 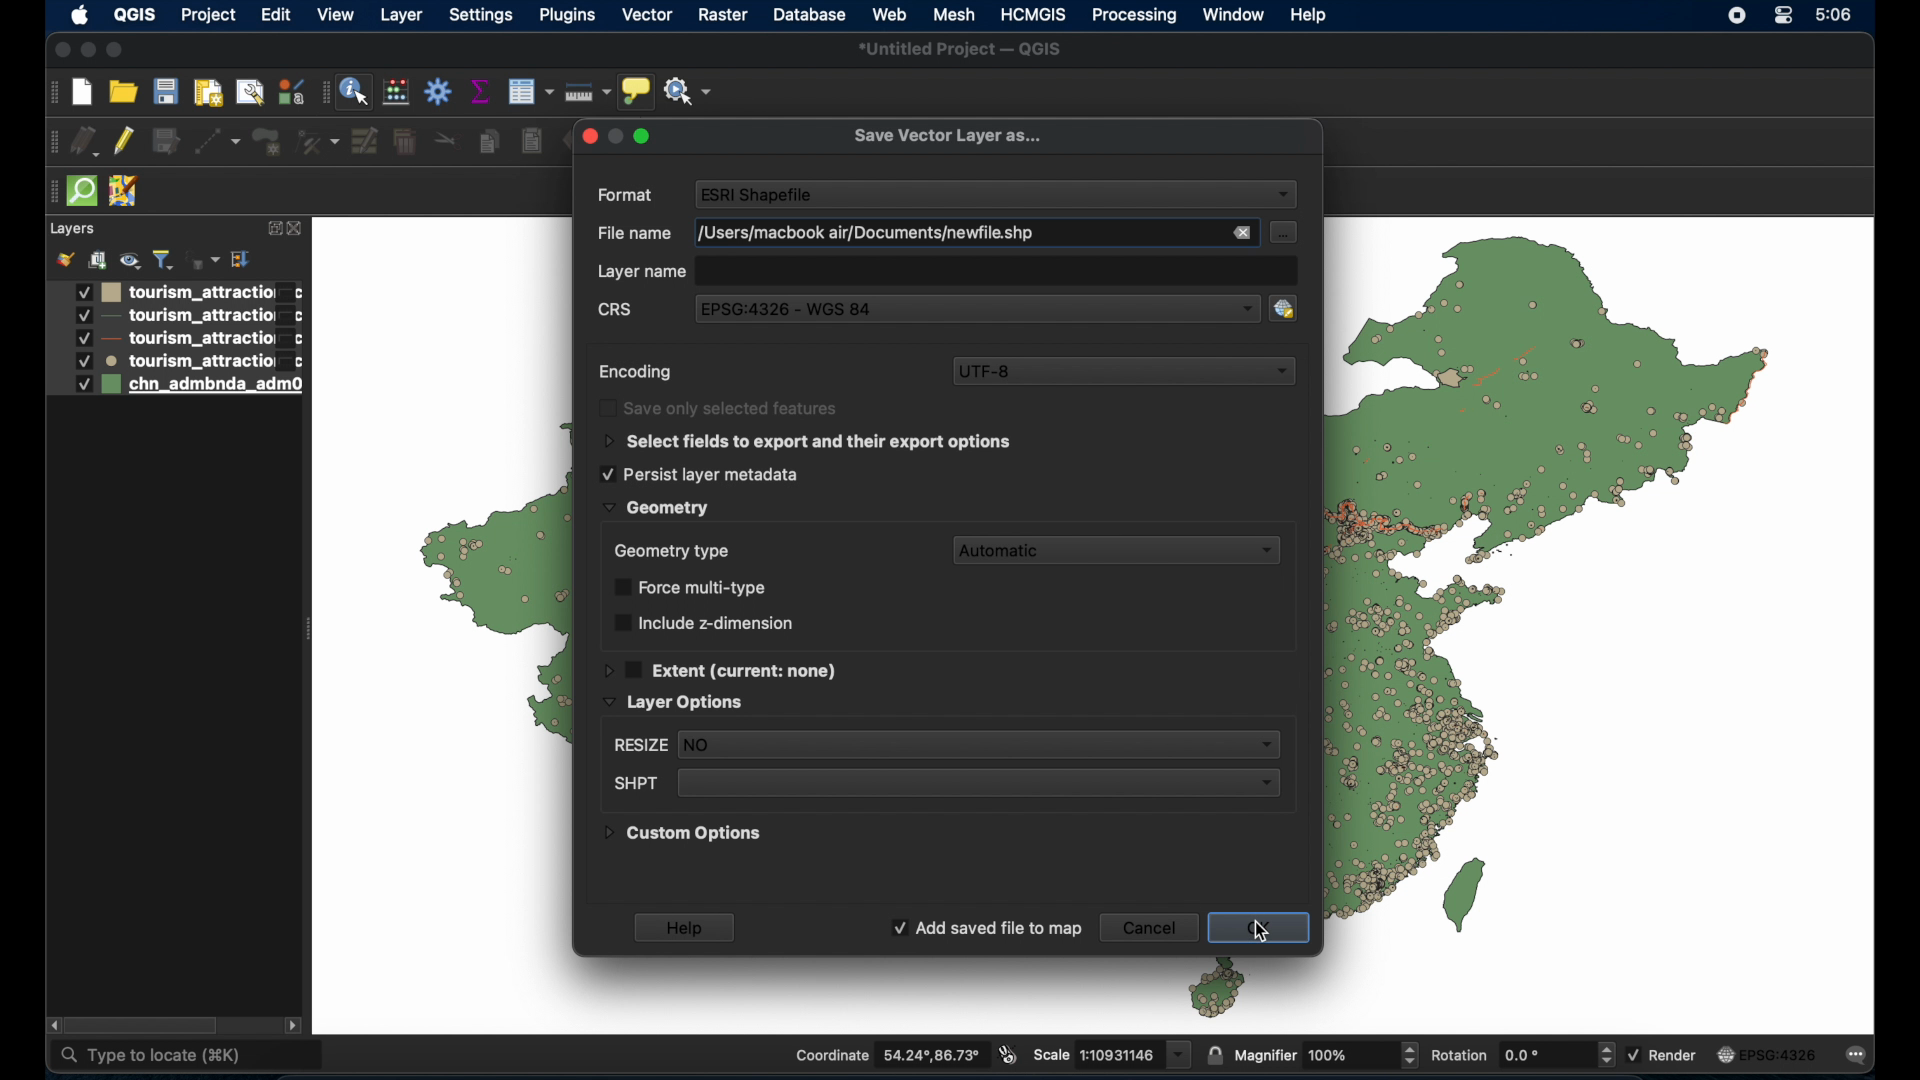 What do you see at coordinates (703, 622) in the screenshot?
I see `include z dimension checkbox` at bounding box center [703, 622].